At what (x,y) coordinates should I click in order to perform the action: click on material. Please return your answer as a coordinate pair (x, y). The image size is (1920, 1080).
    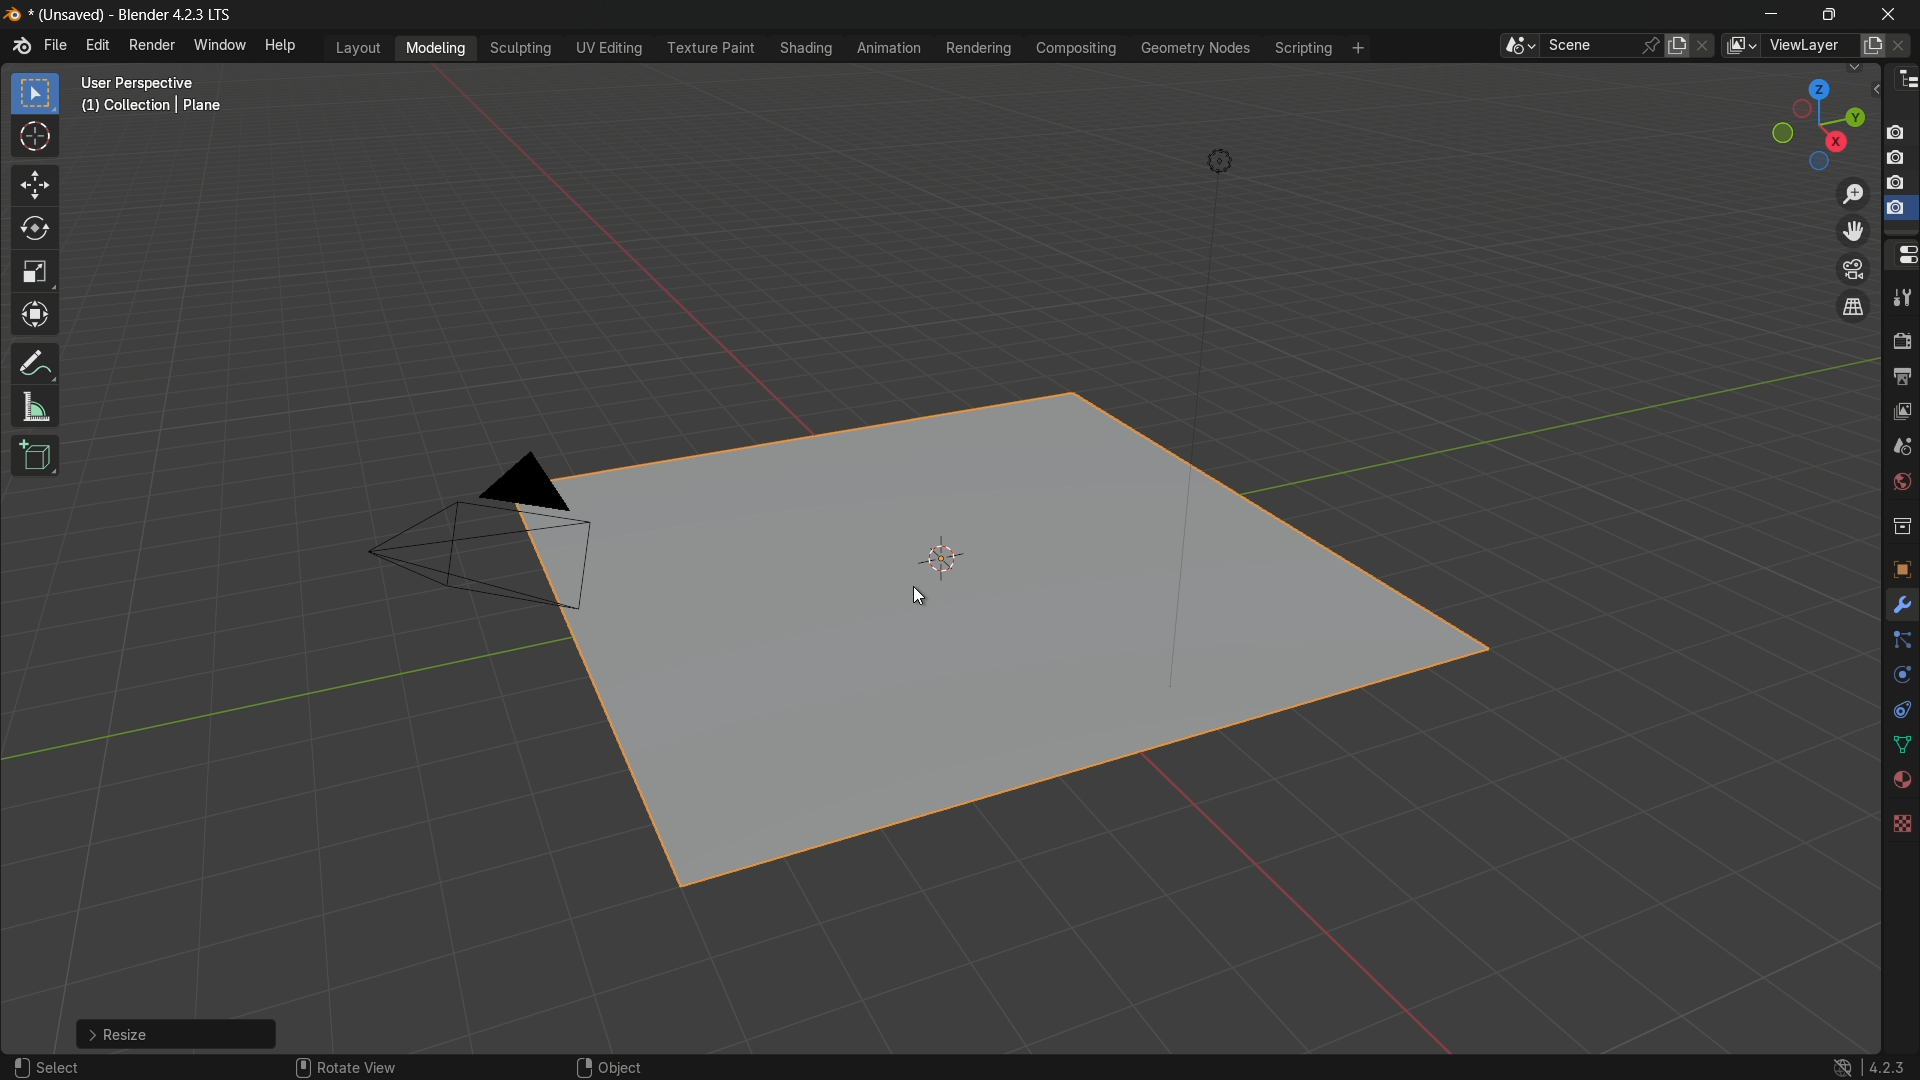
    Looking at the image, I should click on (1900, 780).